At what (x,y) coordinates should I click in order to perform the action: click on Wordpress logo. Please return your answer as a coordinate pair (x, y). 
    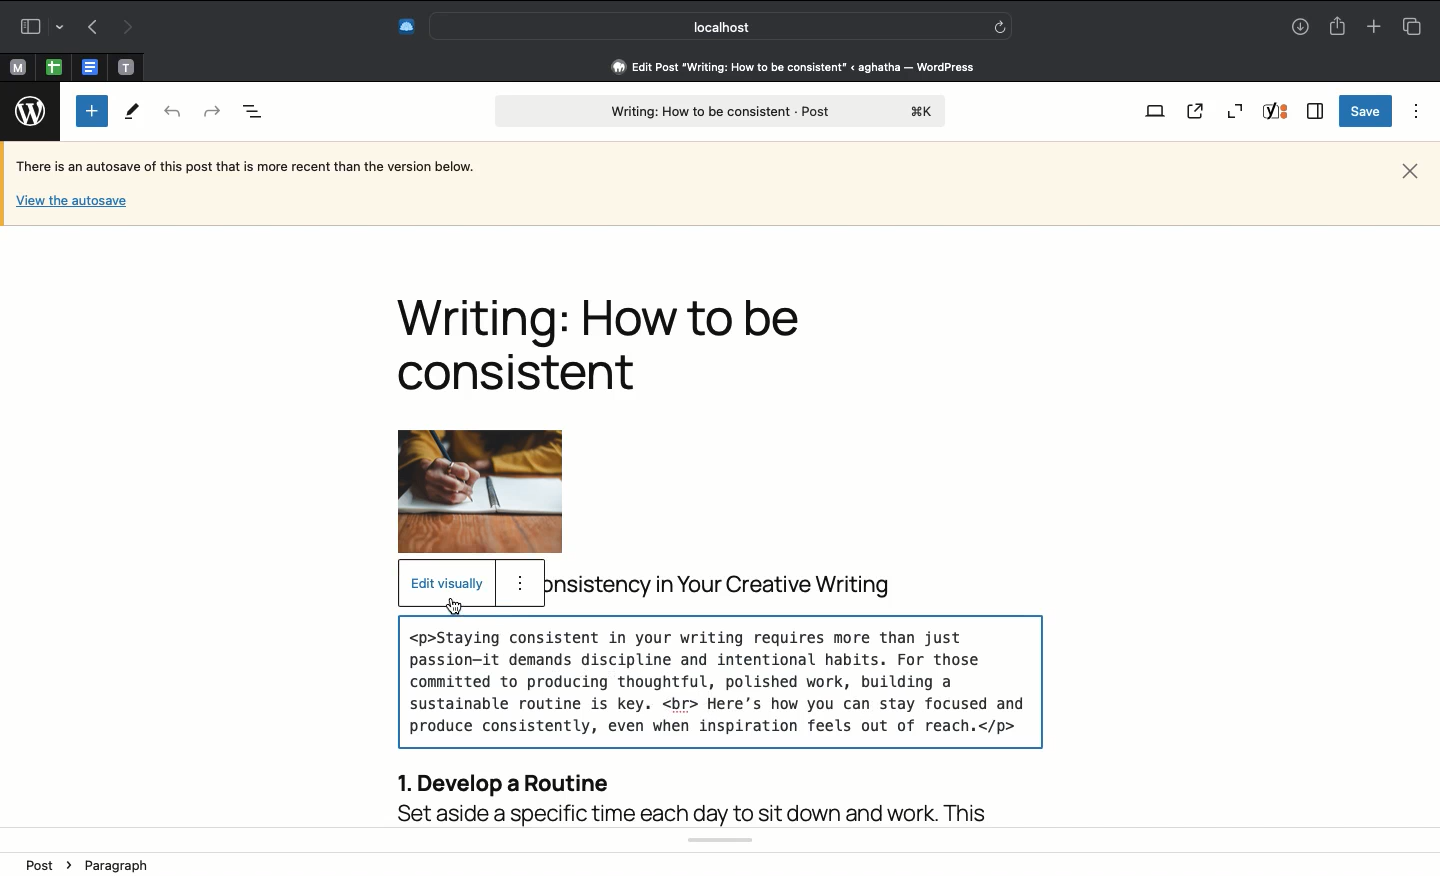
    Looking at the image, I should click on (30, 113).